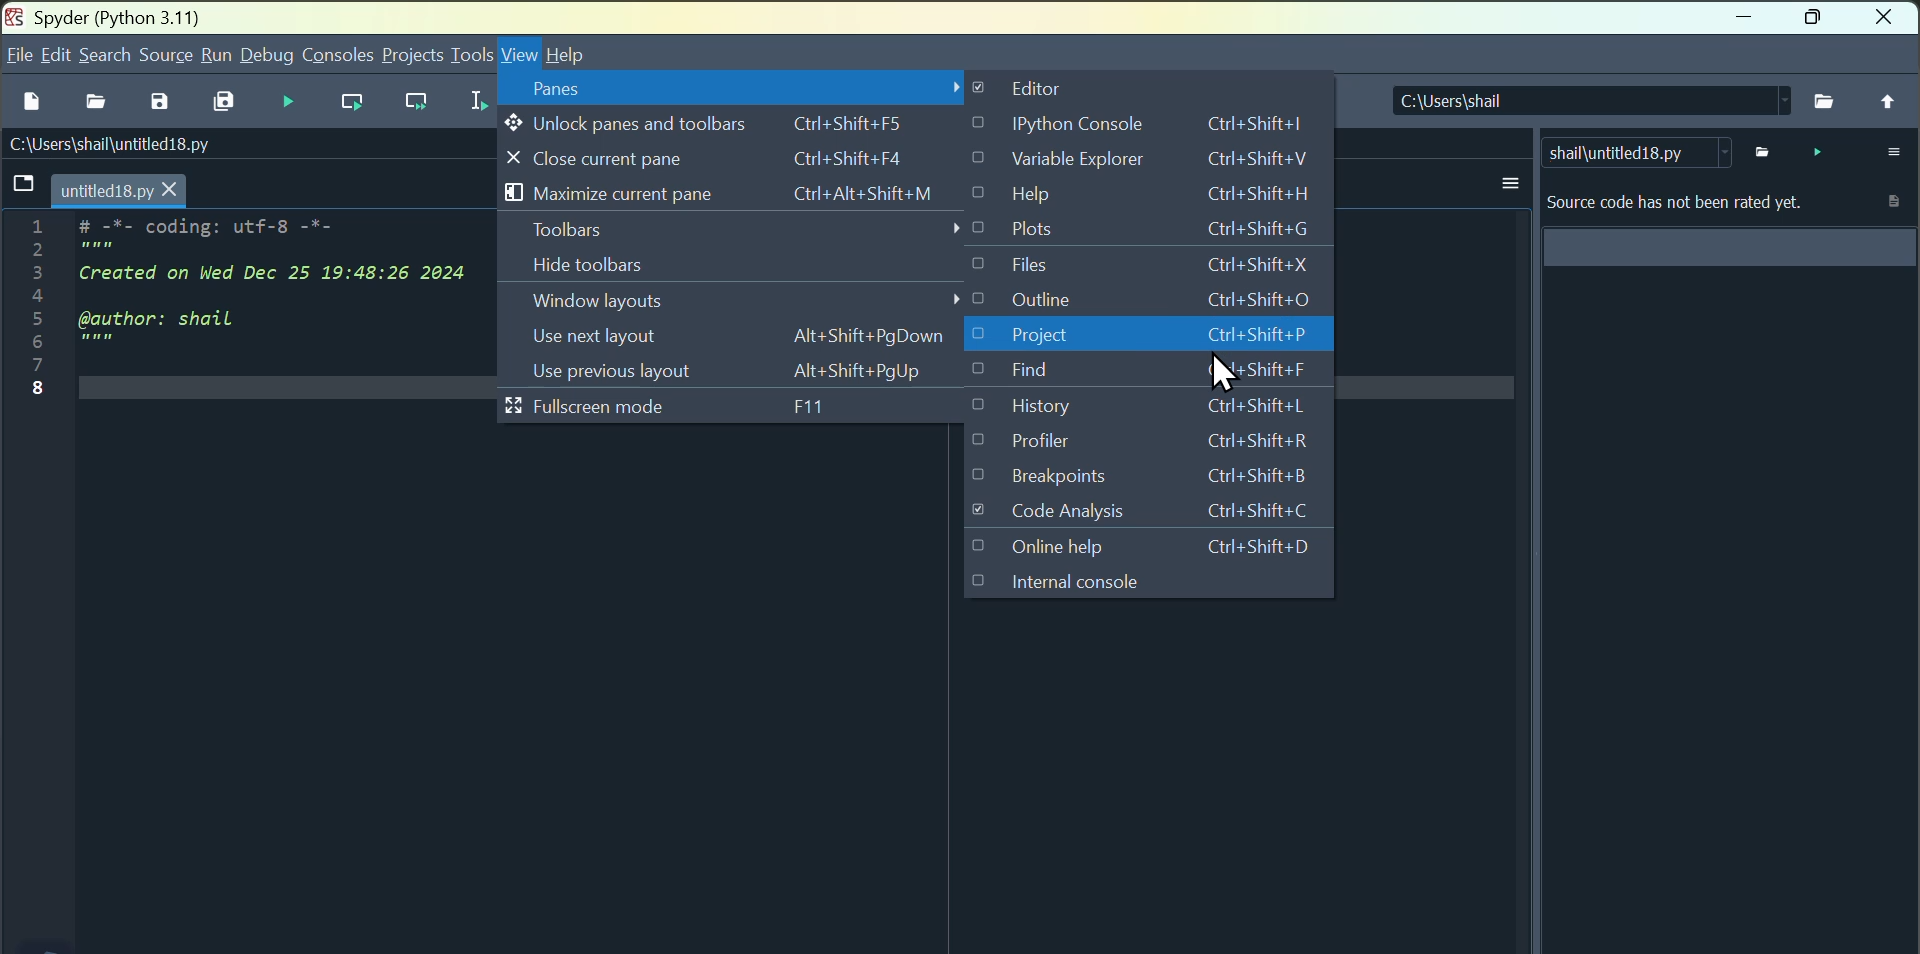  Describe the element at coordinates (1140, 301) in the screenshot. I see `Outlines` at that location.